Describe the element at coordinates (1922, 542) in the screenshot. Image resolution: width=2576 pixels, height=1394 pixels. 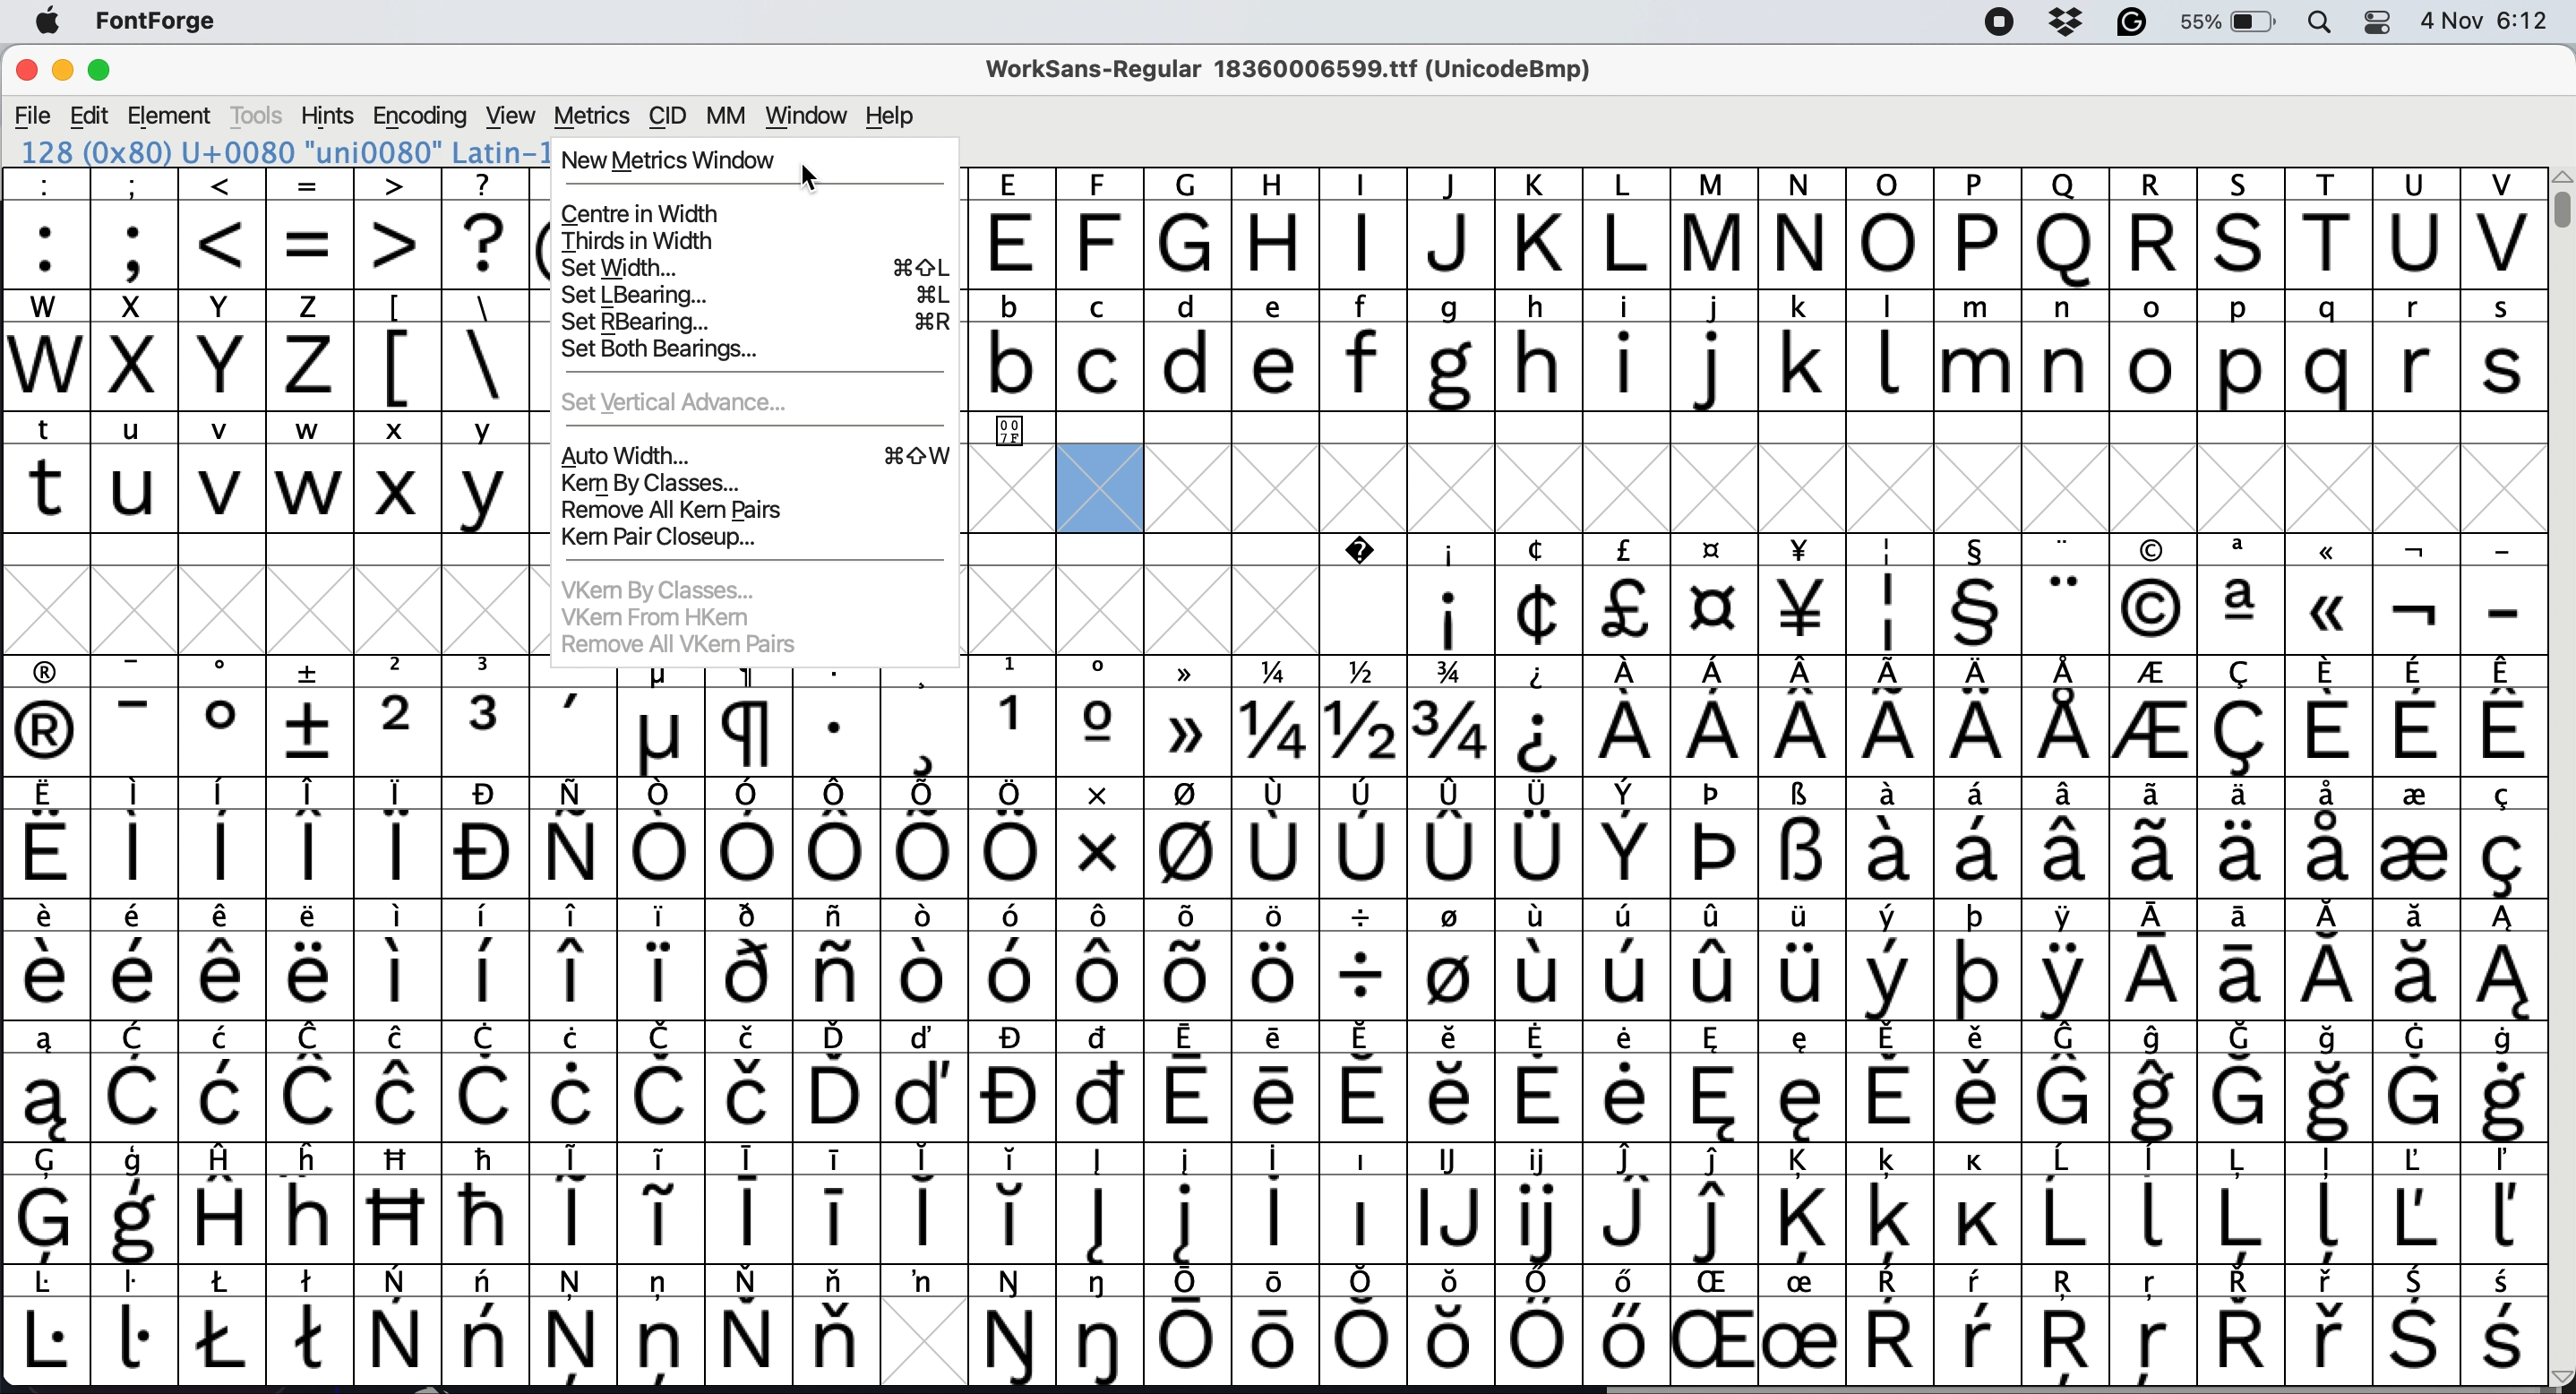
I see `special characters` at that location.